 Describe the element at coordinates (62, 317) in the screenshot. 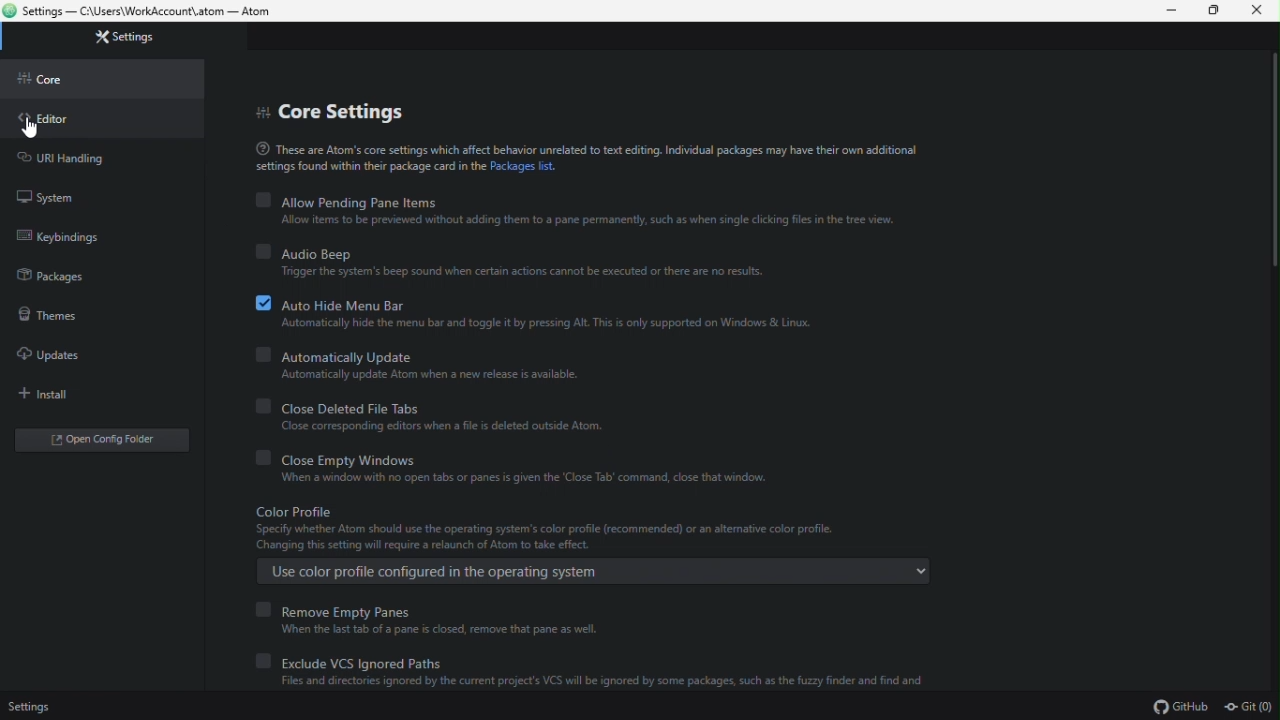

I see `Theme` at that location.